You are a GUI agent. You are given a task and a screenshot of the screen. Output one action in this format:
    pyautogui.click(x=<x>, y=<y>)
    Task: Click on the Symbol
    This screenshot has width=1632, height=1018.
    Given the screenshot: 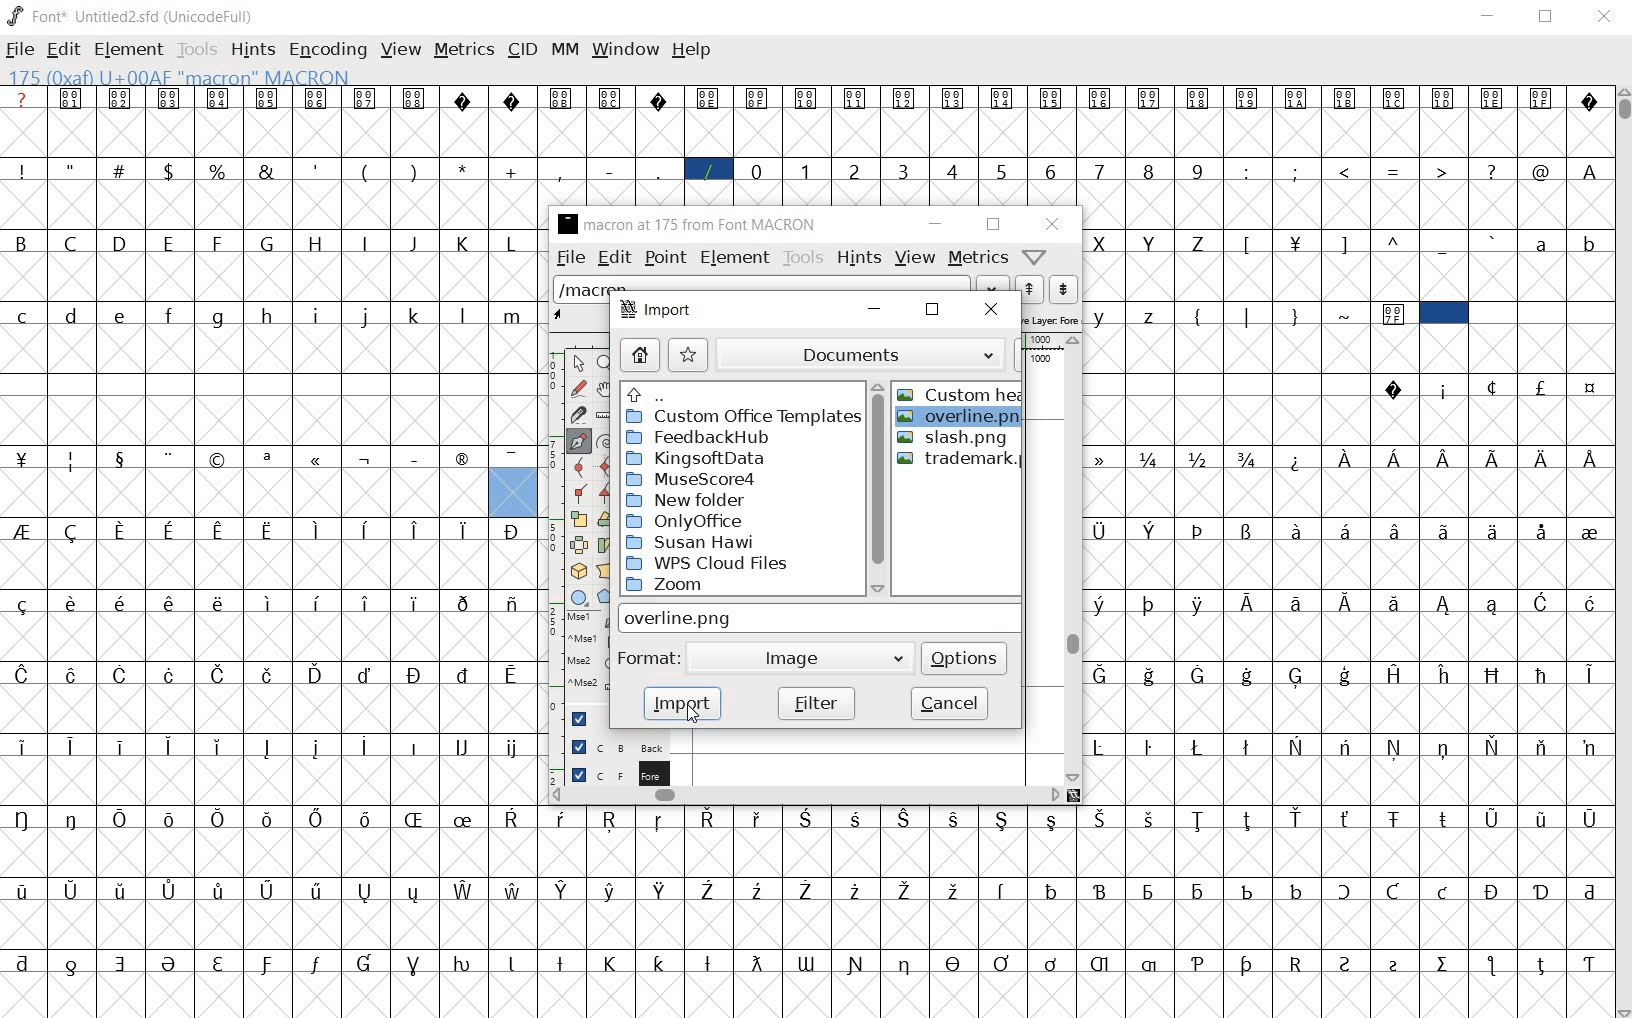 What is the action you would take?
    pyautogui.click(x=270, y=888)
    